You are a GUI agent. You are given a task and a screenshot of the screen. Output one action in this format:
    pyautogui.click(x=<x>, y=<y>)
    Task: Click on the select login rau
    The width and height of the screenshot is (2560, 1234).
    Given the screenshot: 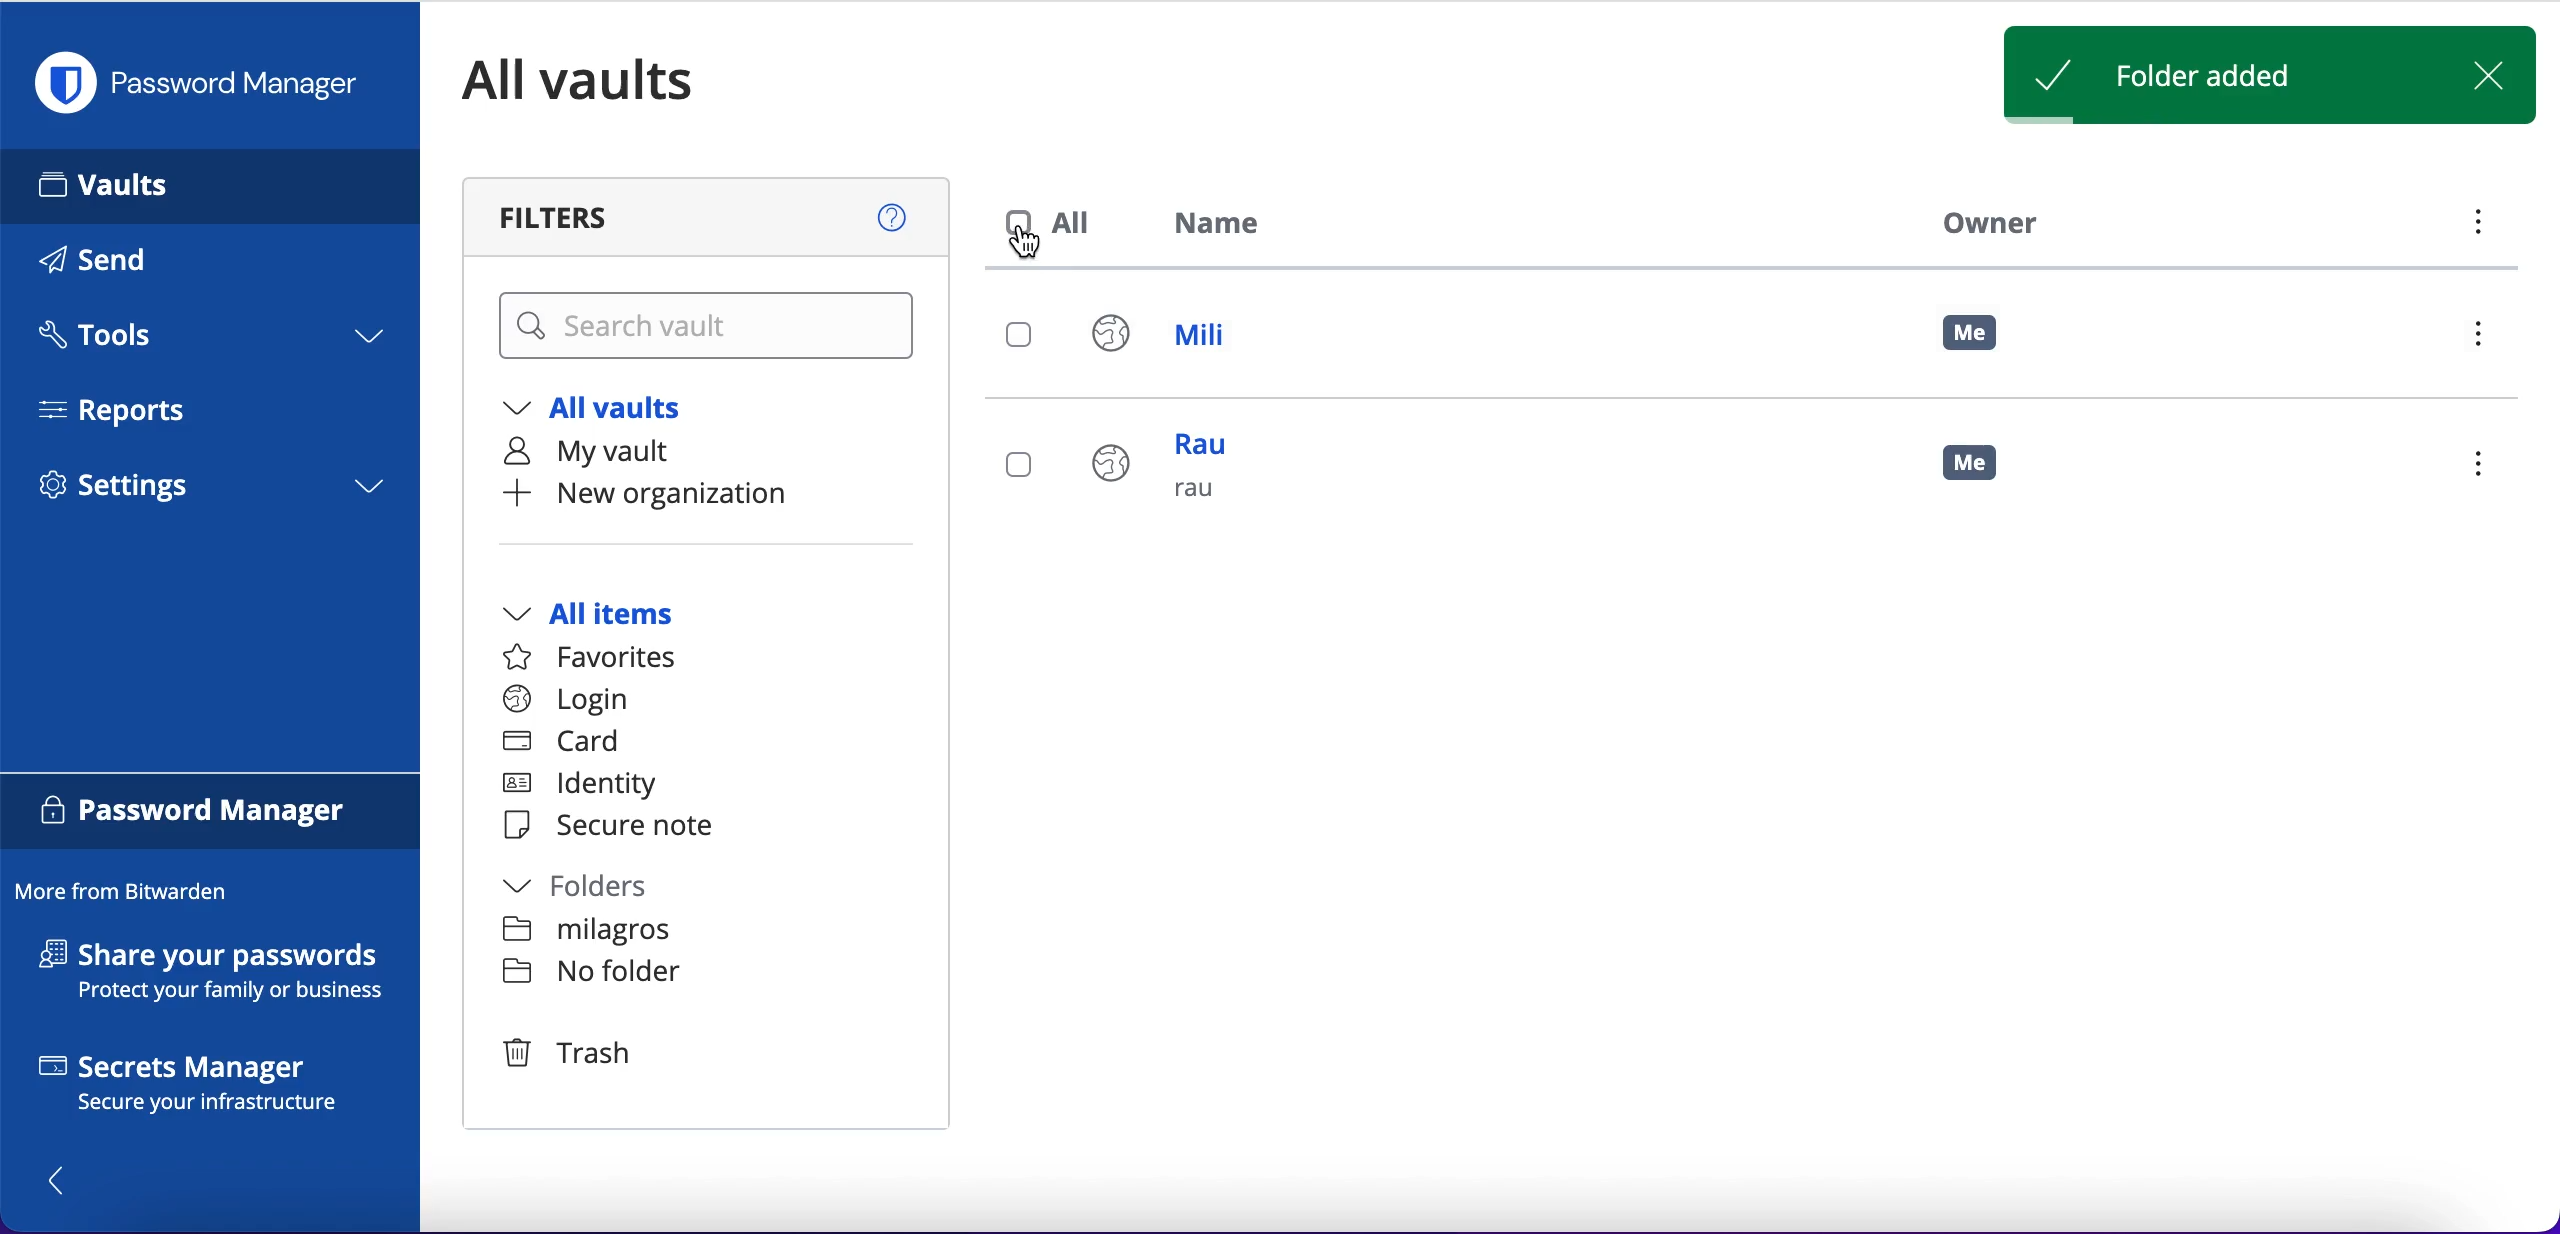 What is the action you would take?
    pyautogui.click(x=1016, y=465)
    